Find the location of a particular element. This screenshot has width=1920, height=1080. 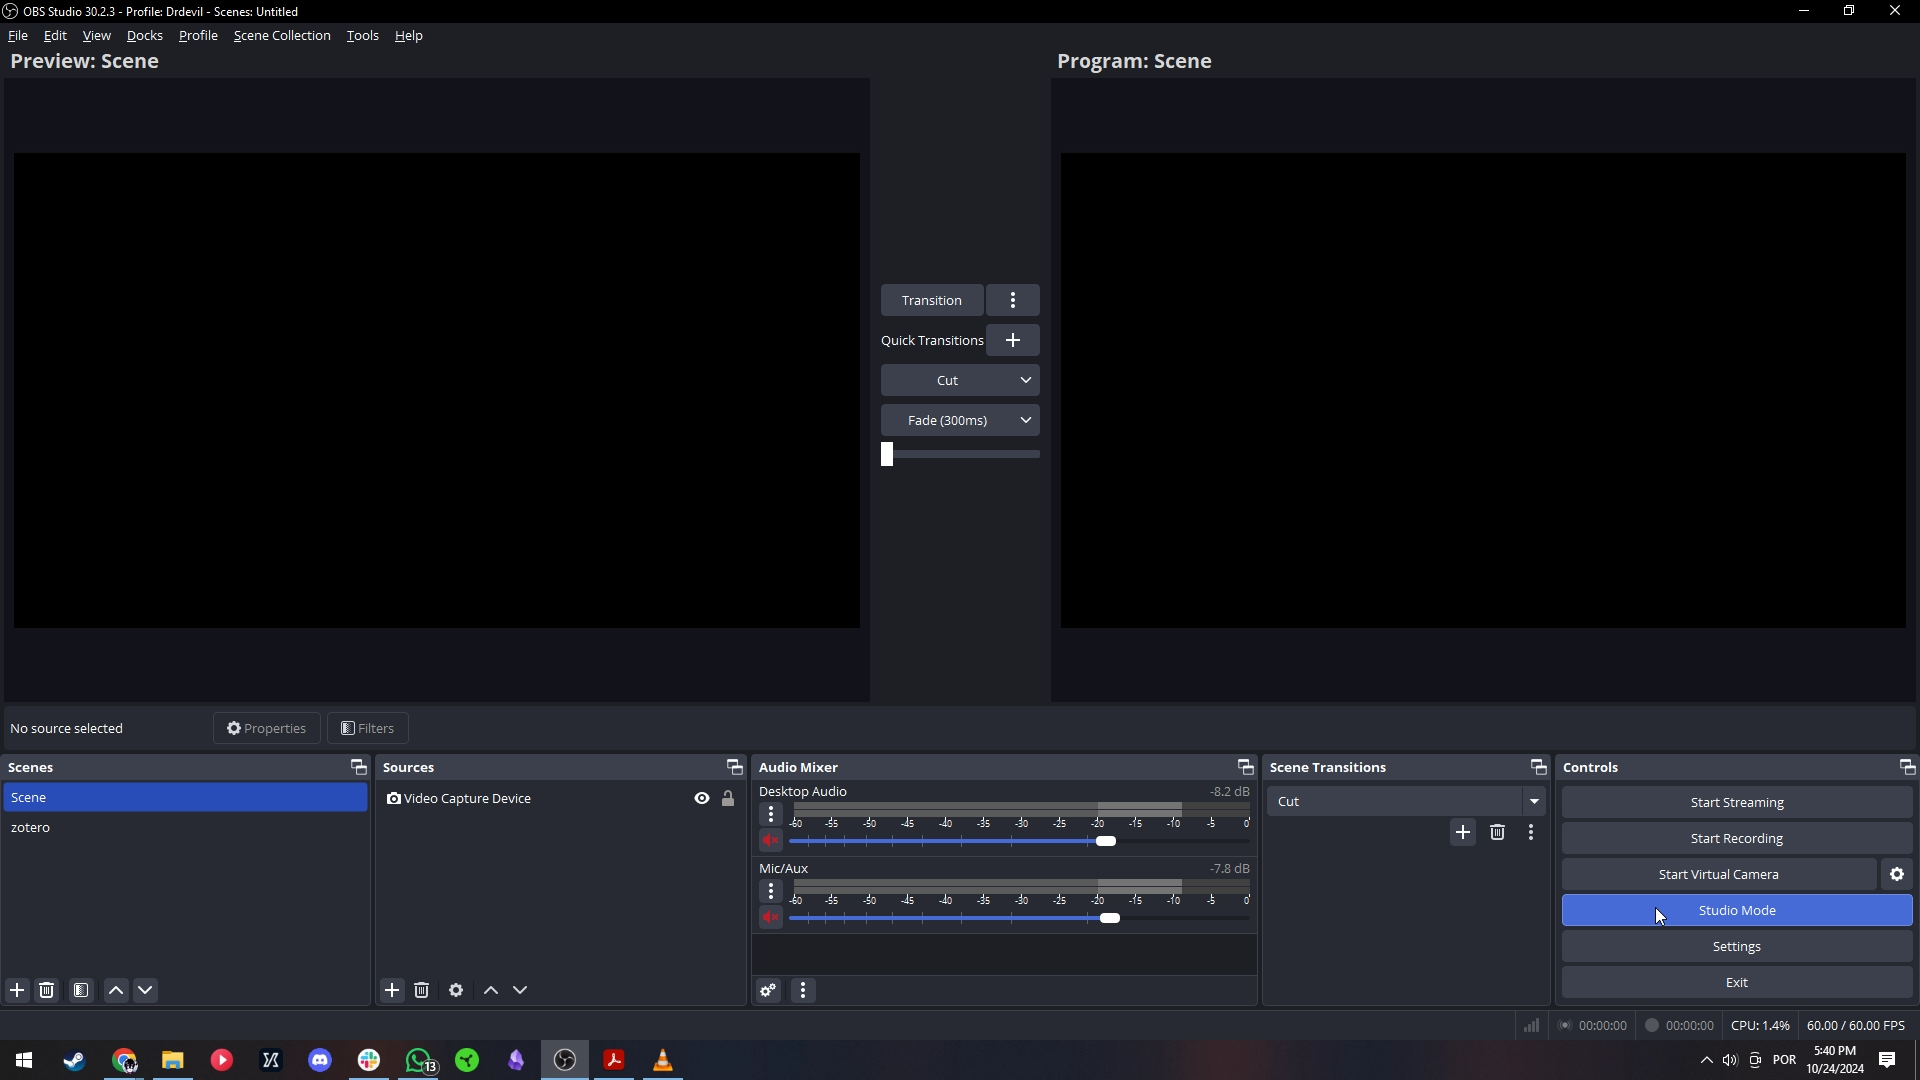

Desktop audio mixer is located at coordinates (1006, 818).